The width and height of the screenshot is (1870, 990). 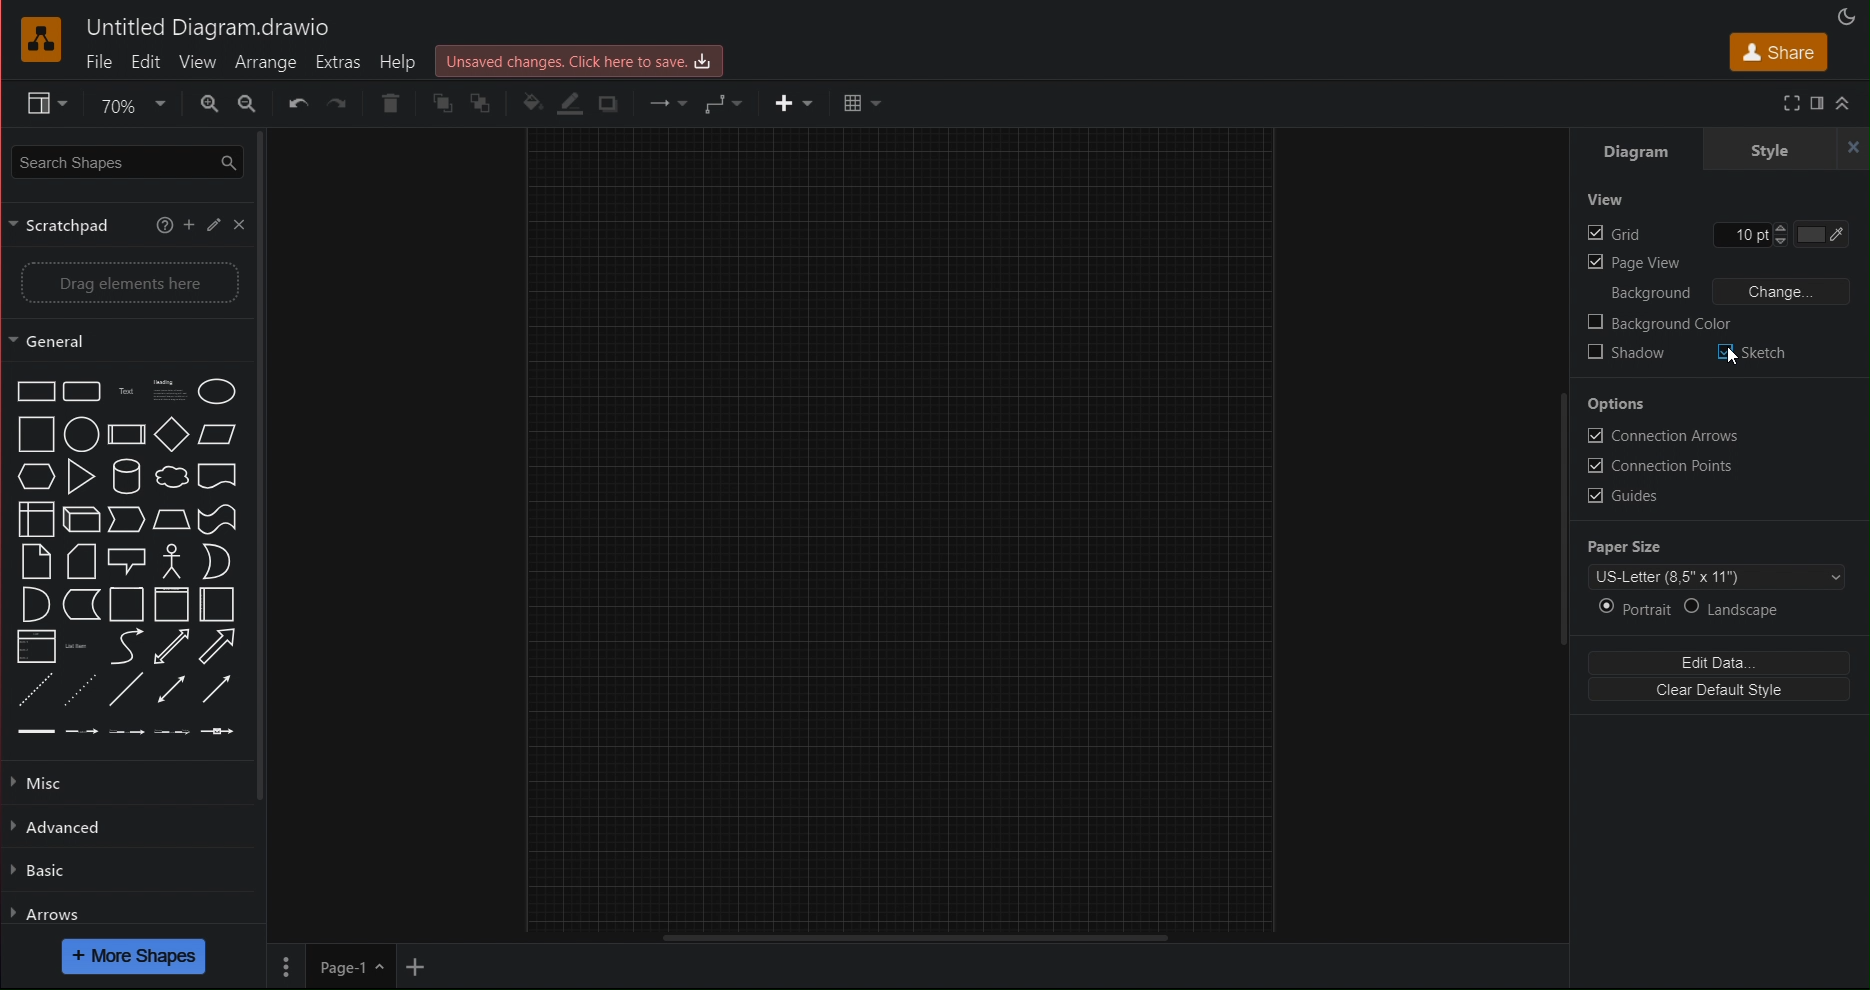 What do you see at coordinates (203, 103) in the screenshot?
I see `Zoom In` at bounding box center [203, 103].